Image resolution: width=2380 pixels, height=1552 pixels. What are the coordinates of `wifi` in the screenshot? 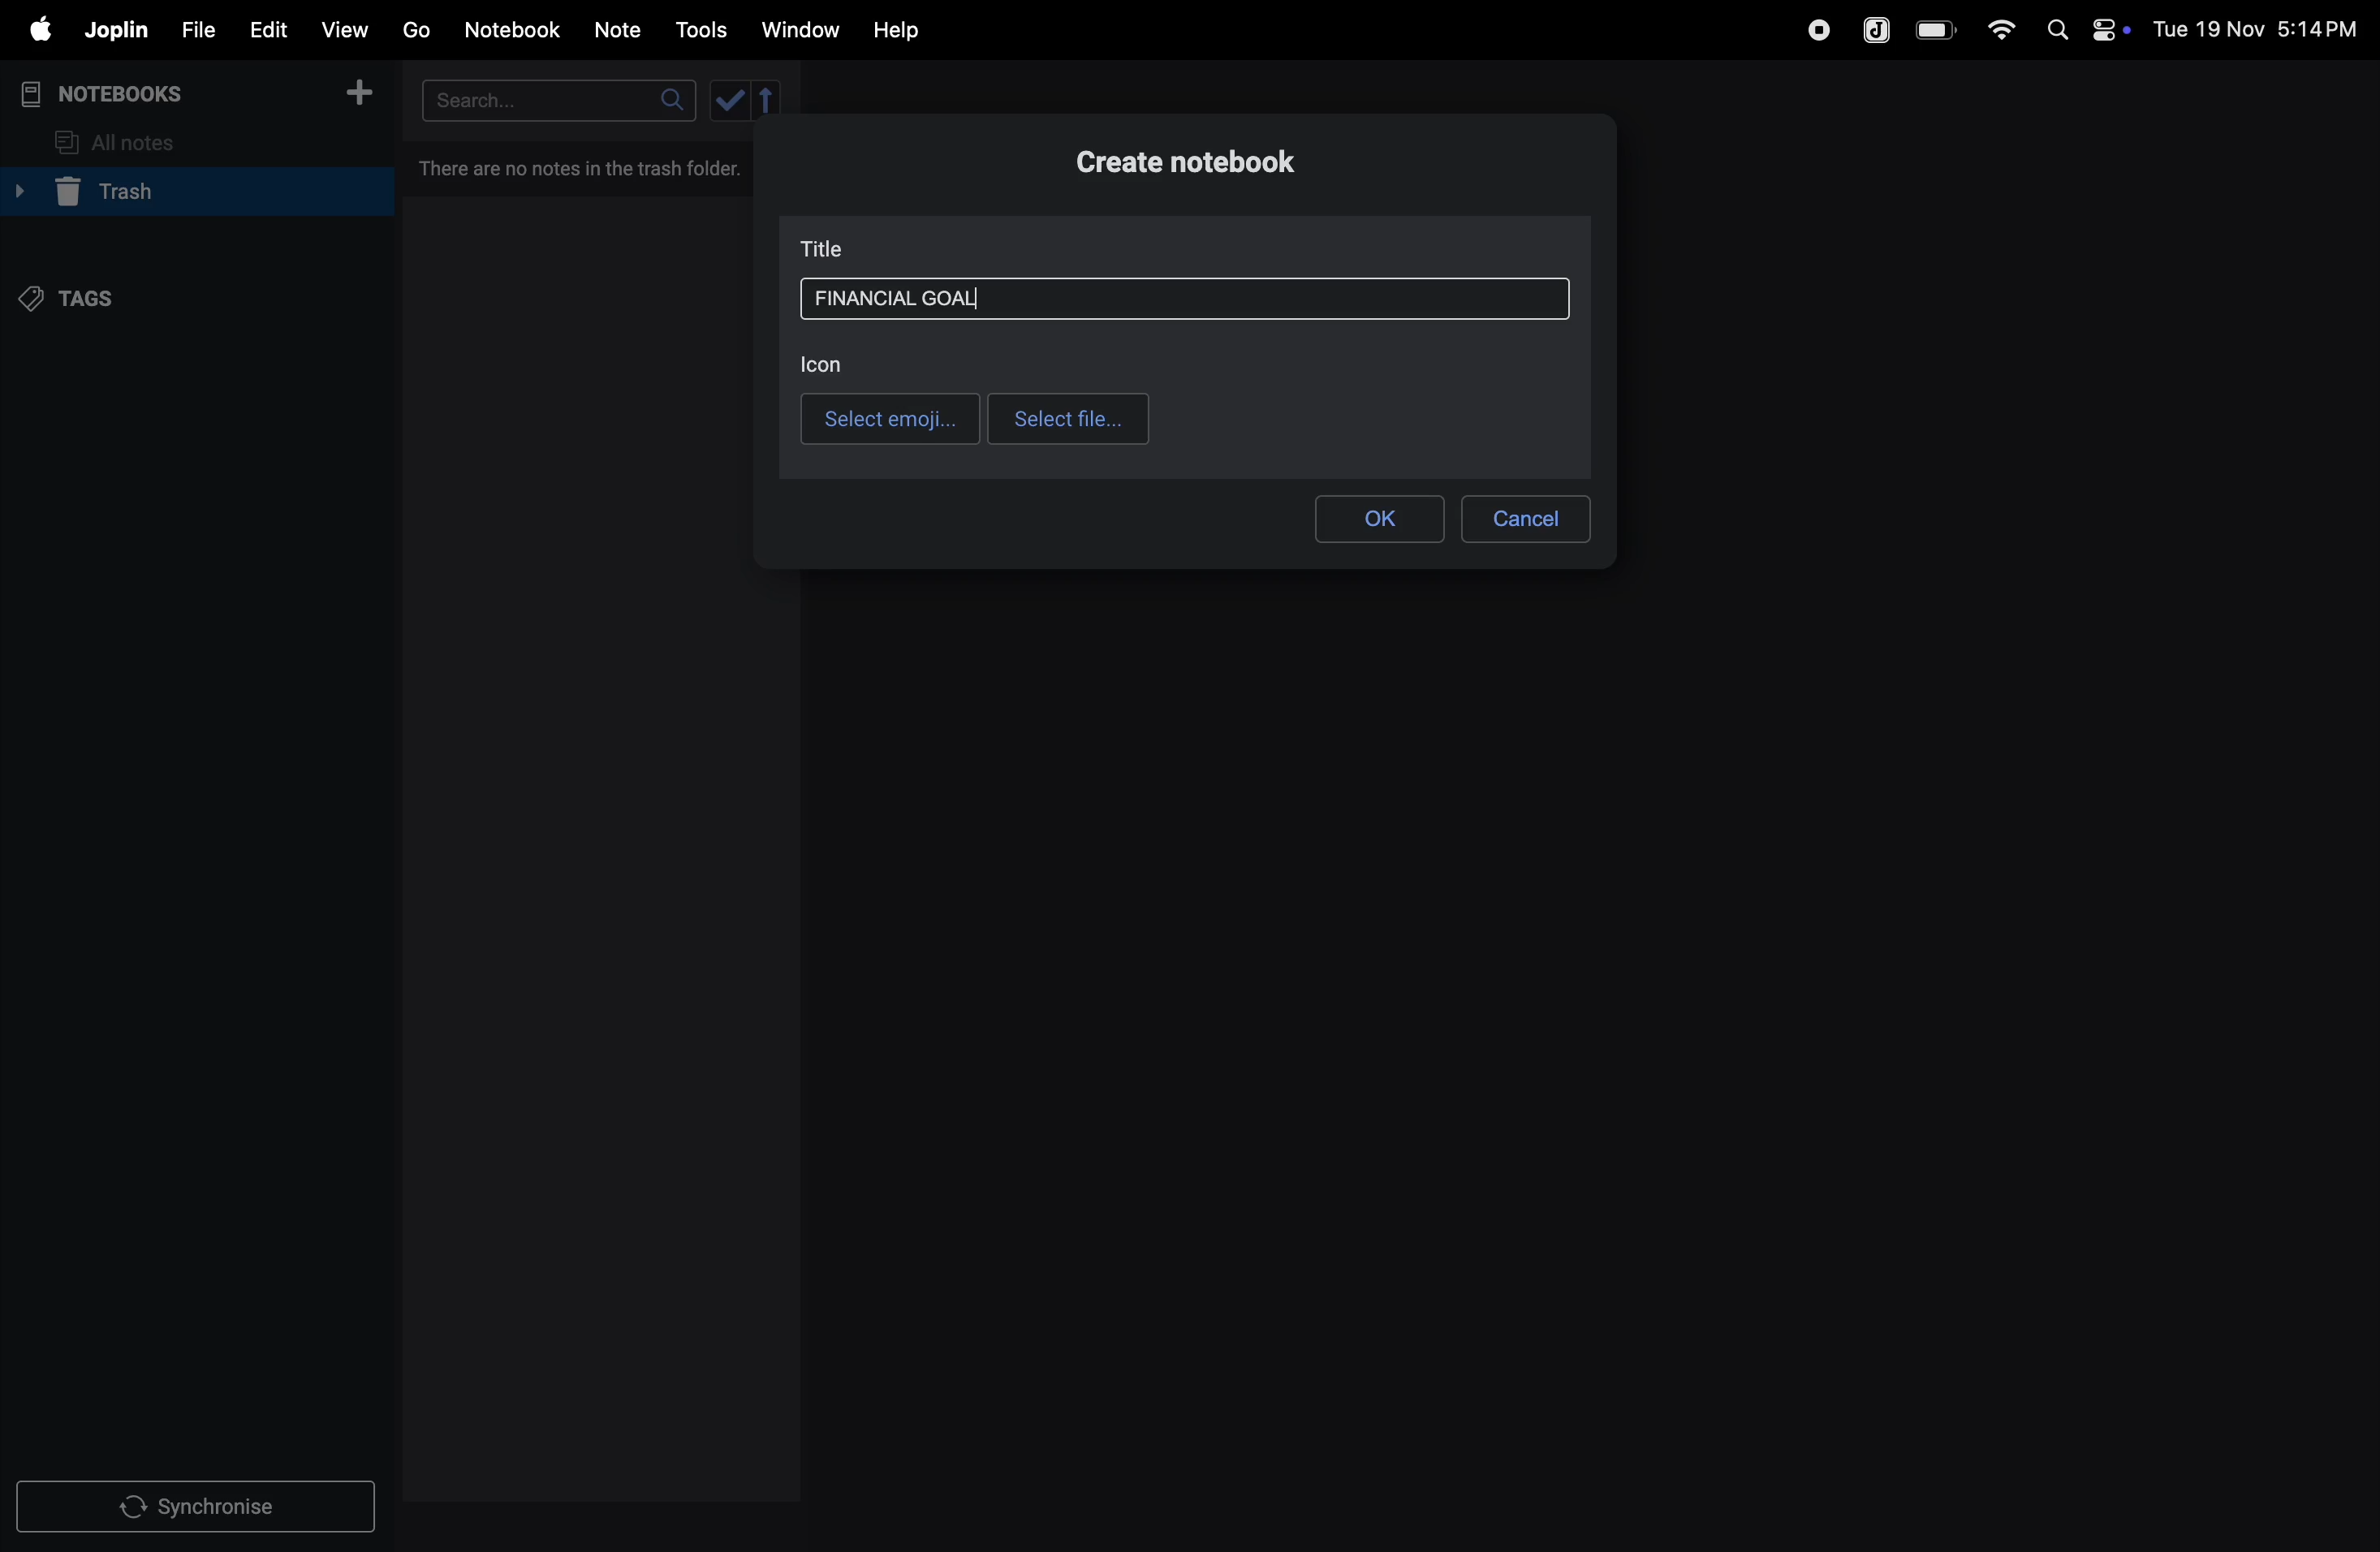 It's located at (1995, 29).